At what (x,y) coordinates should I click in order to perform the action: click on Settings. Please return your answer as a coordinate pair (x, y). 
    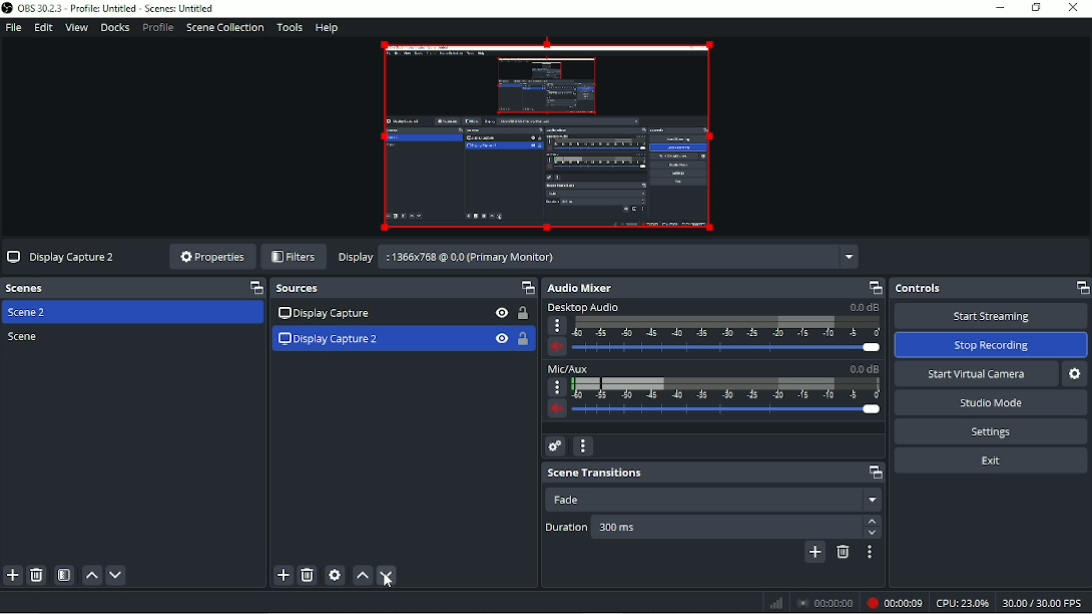
    Looking at the image, I should click on (990, 432).